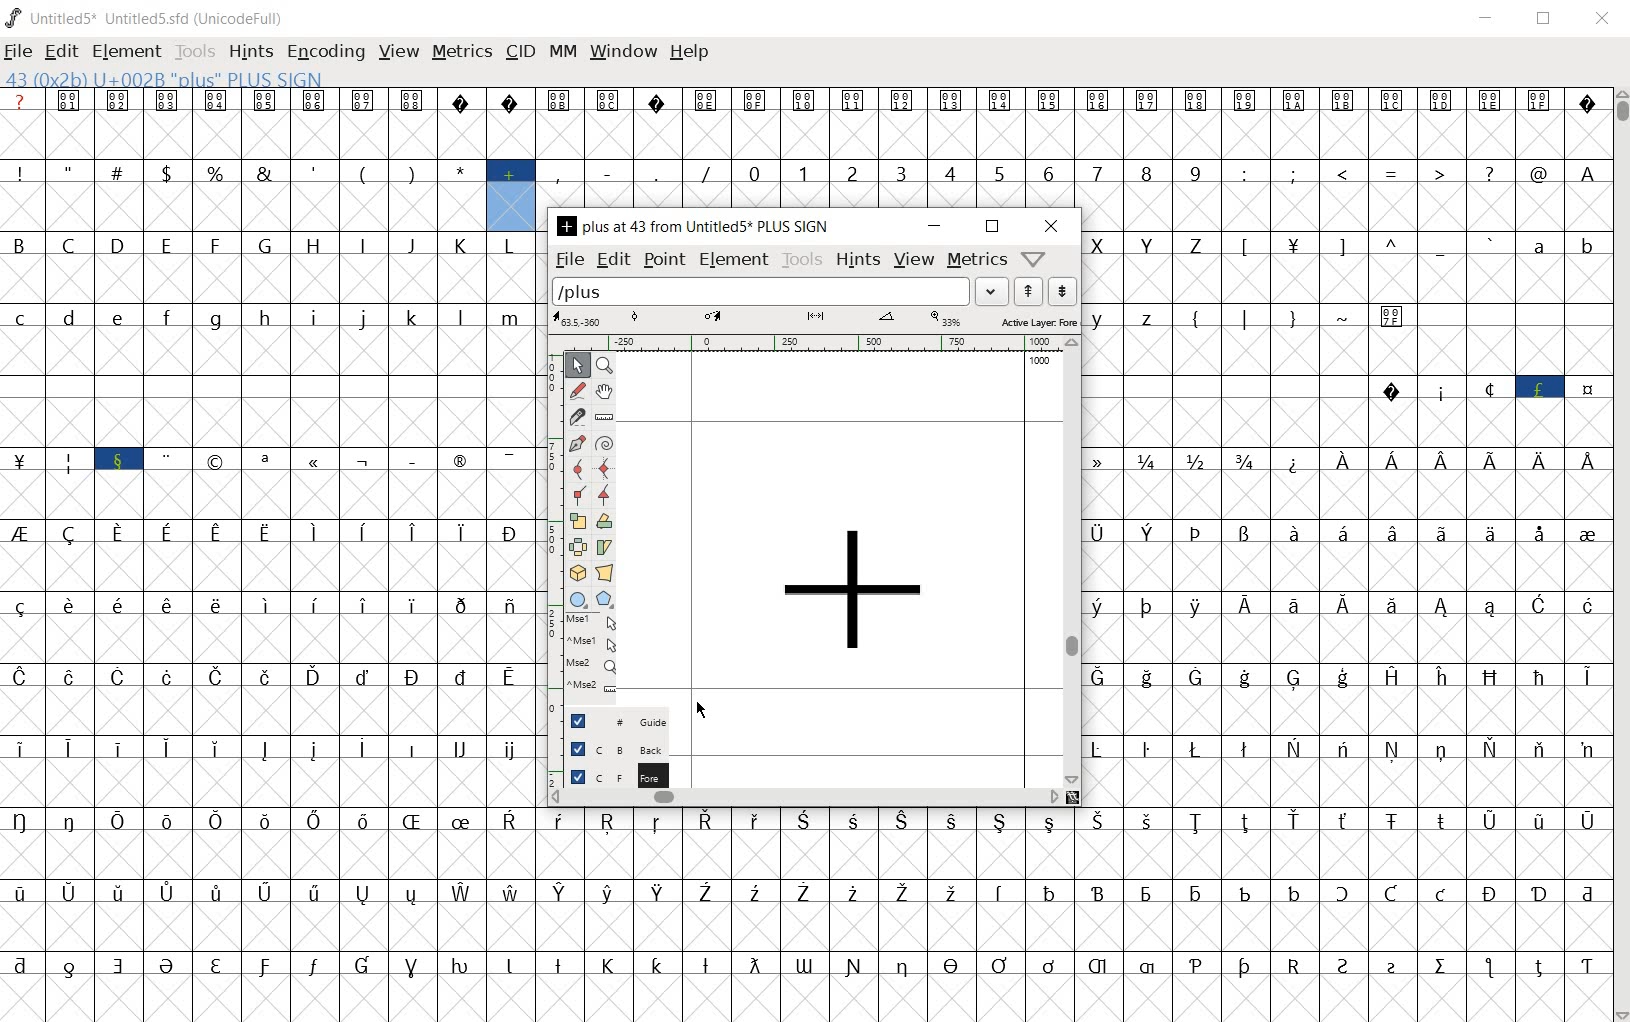 Image resolution: width=1630 pixels, height=1022 pixels. What do you see at coordinates (605, 597) in the screenshot?
I see `polygon or star` at bounding box center [605, 597].